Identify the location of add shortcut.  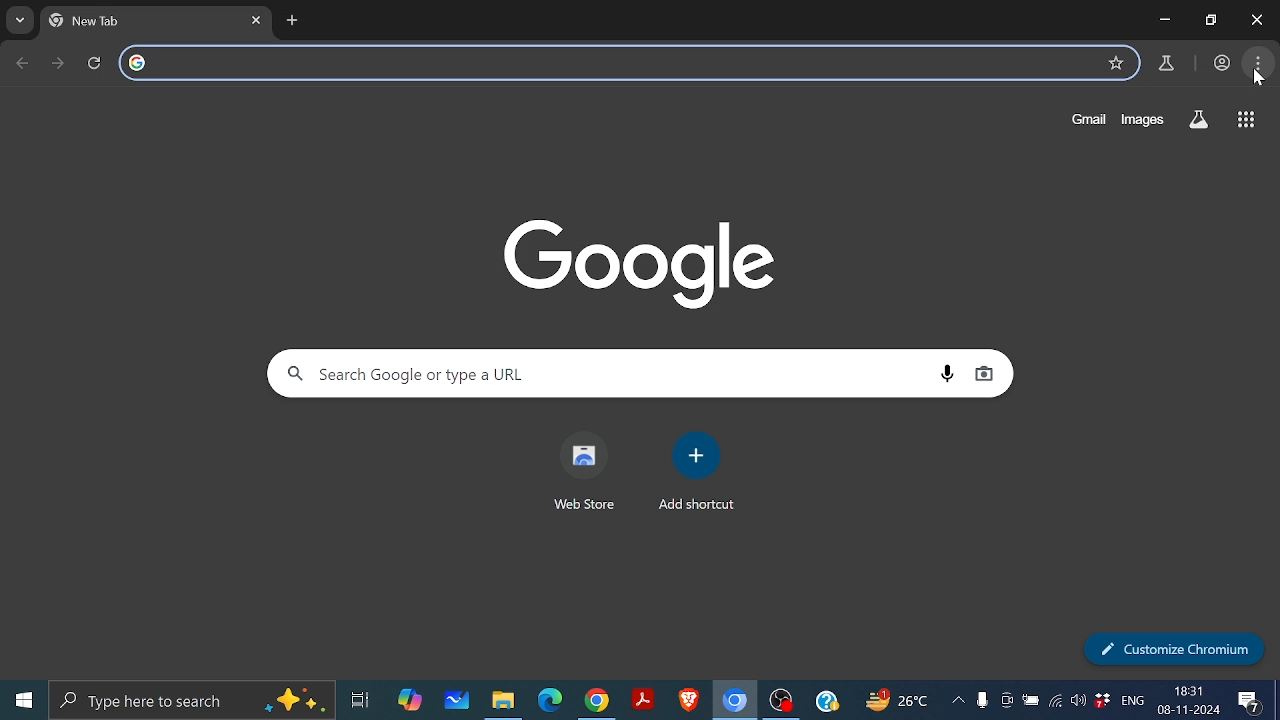
(697, 505).